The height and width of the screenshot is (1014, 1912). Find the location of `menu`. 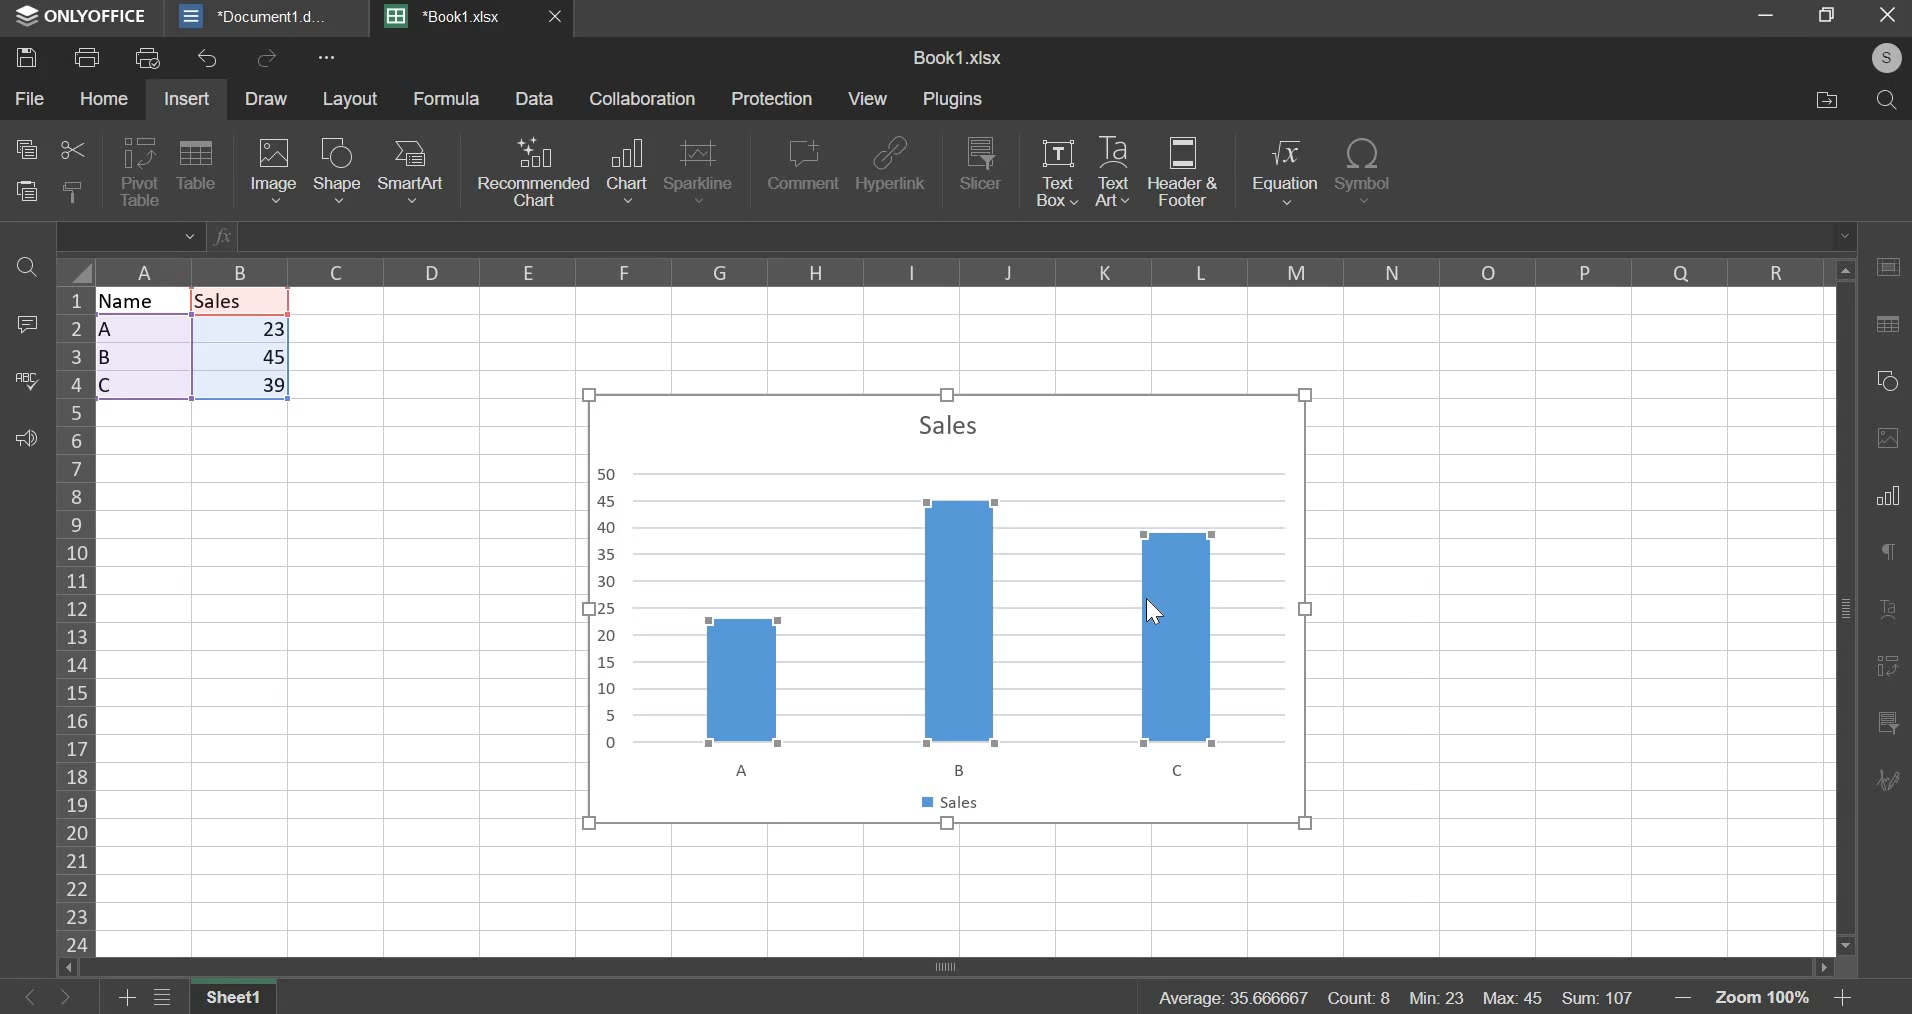

menu is located at coordinates (161, 999).